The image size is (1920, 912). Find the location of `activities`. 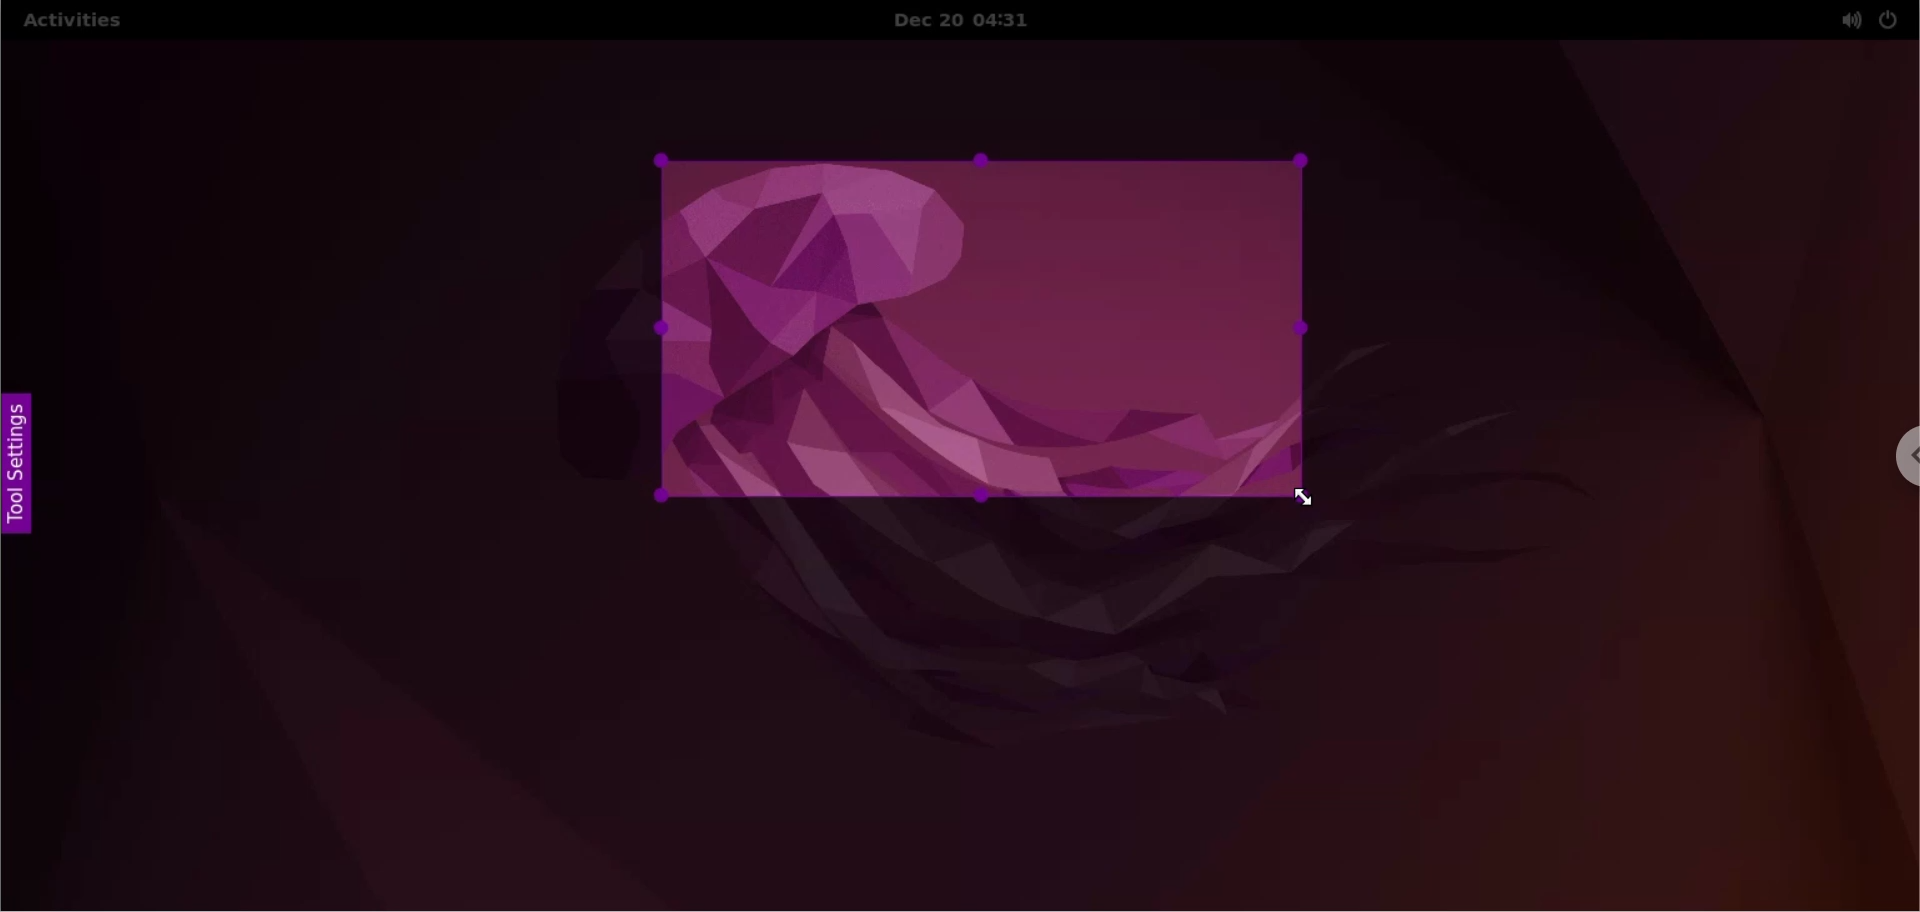

activities is located at coordinates (79, 20).